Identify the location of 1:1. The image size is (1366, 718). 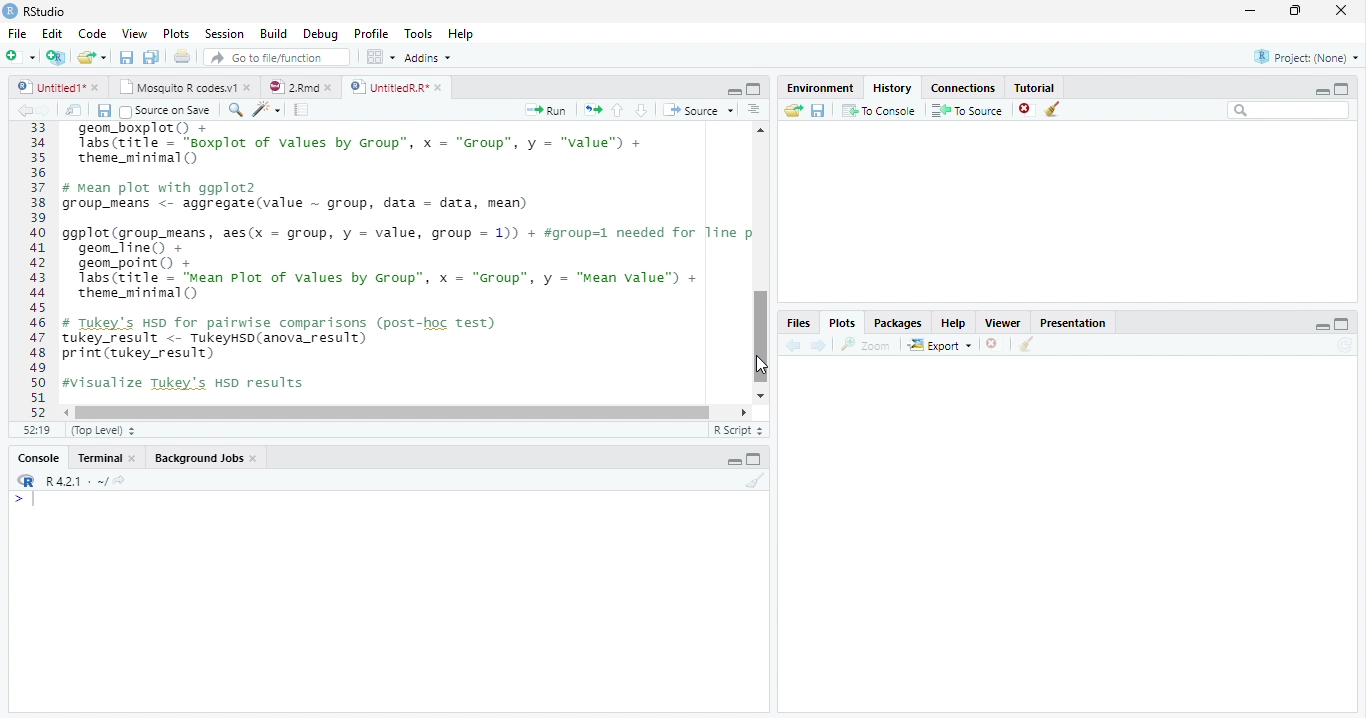
(34, 430).